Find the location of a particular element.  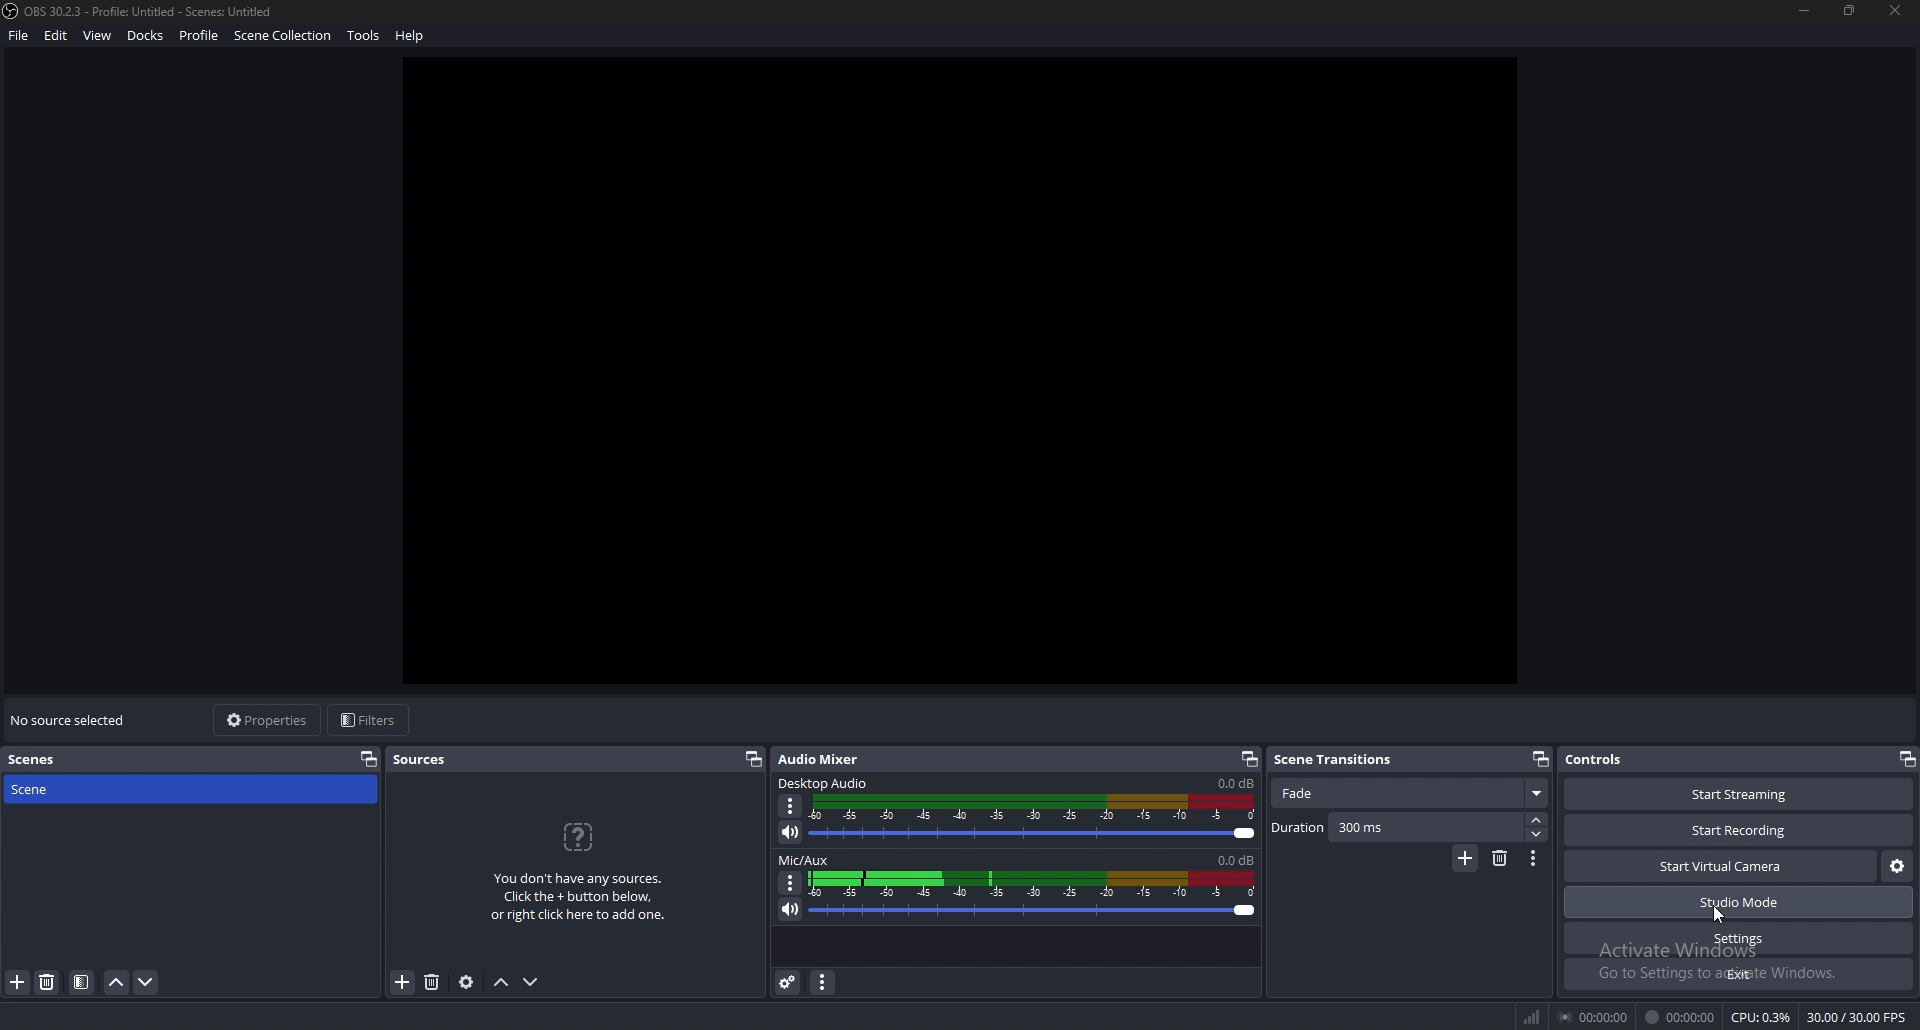

close is located at coordinates (1895, 10).